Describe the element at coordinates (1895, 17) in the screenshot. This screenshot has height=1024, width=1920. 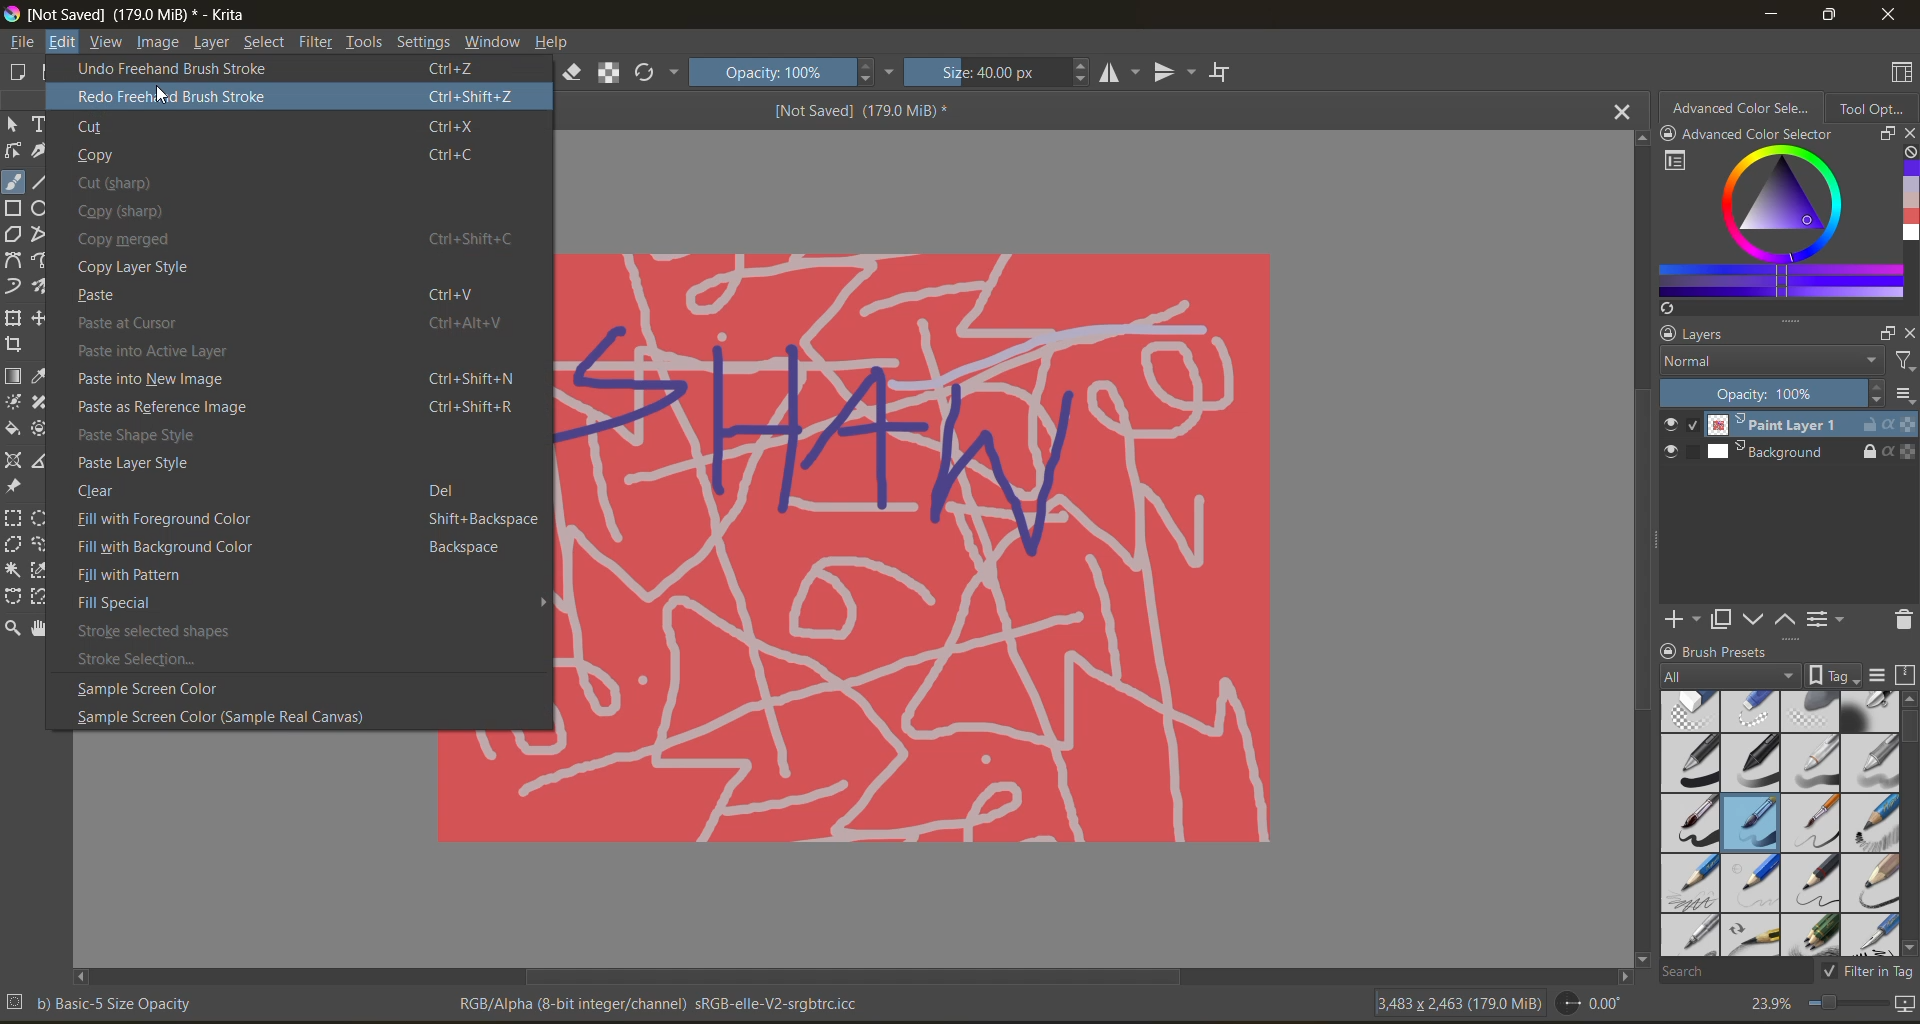
I see `close` at that location.